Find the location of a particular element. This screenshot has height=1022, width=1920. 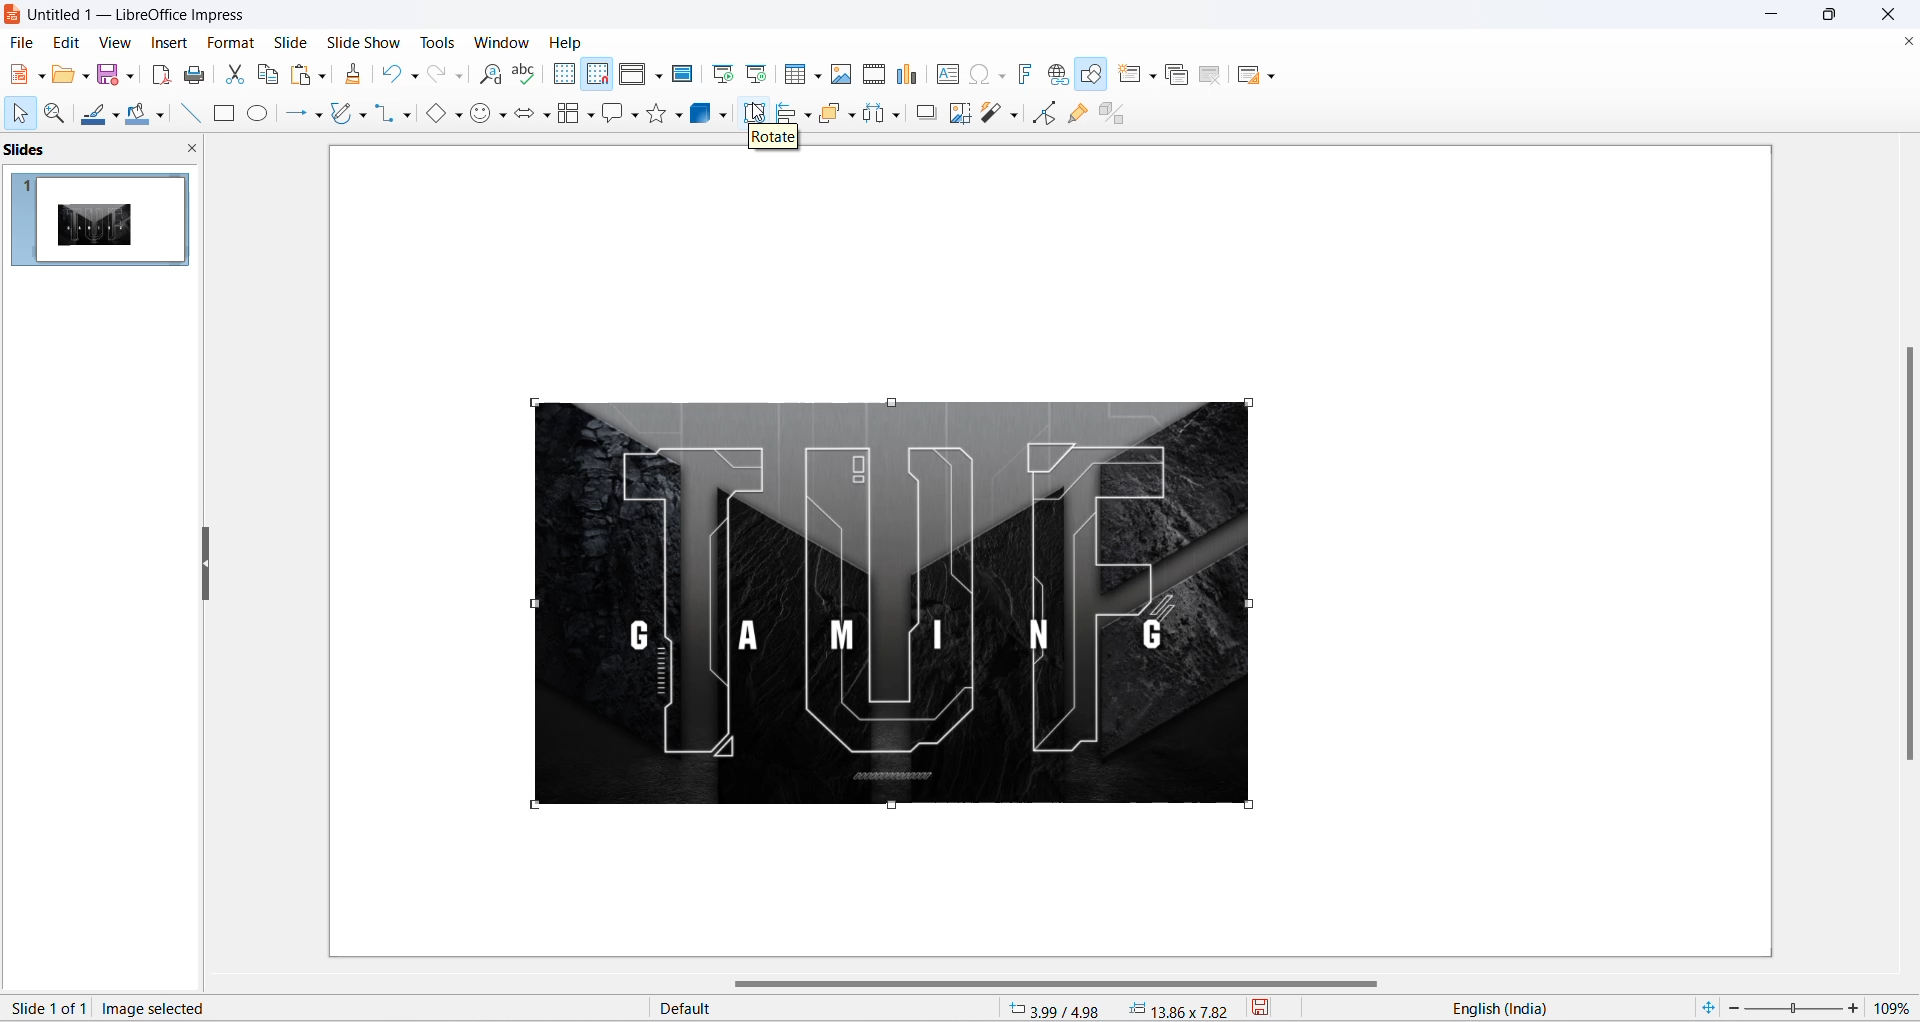

star options is located at coordinates (681, 115).